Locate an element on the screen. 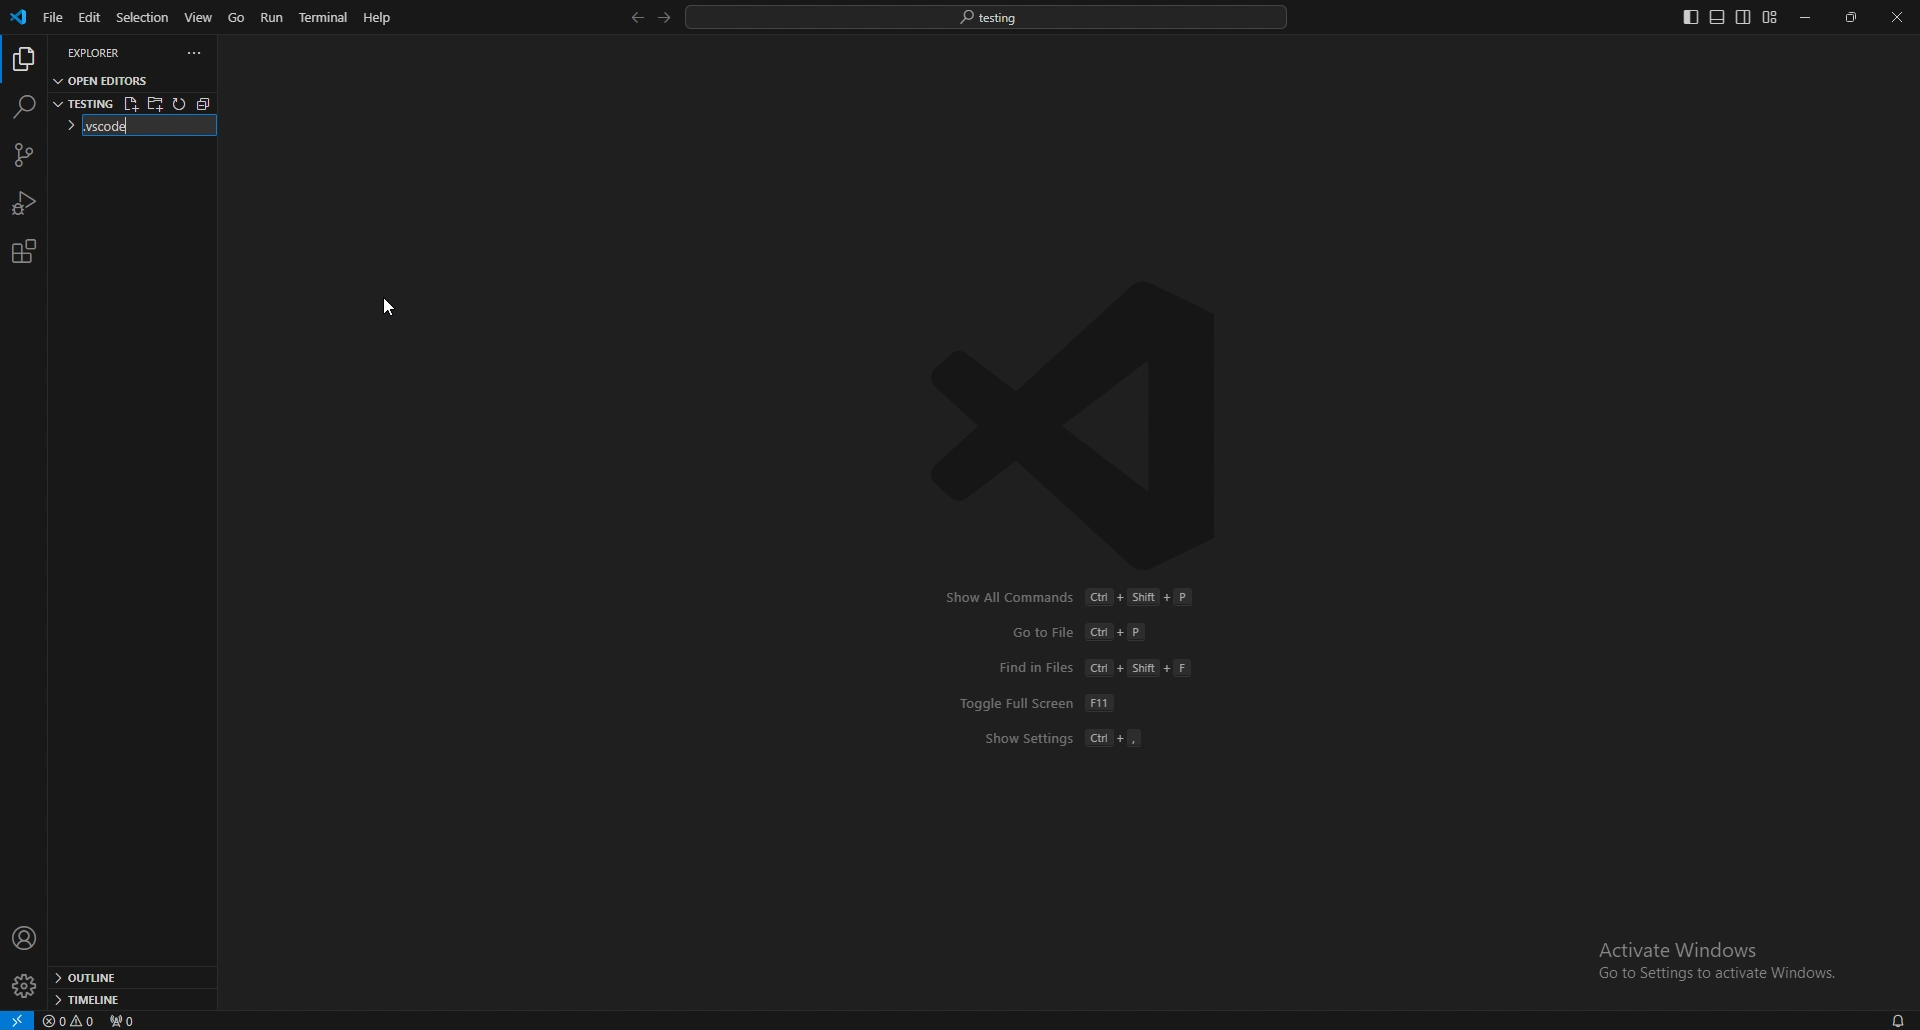  folder name is located at coordinates (120, 128).